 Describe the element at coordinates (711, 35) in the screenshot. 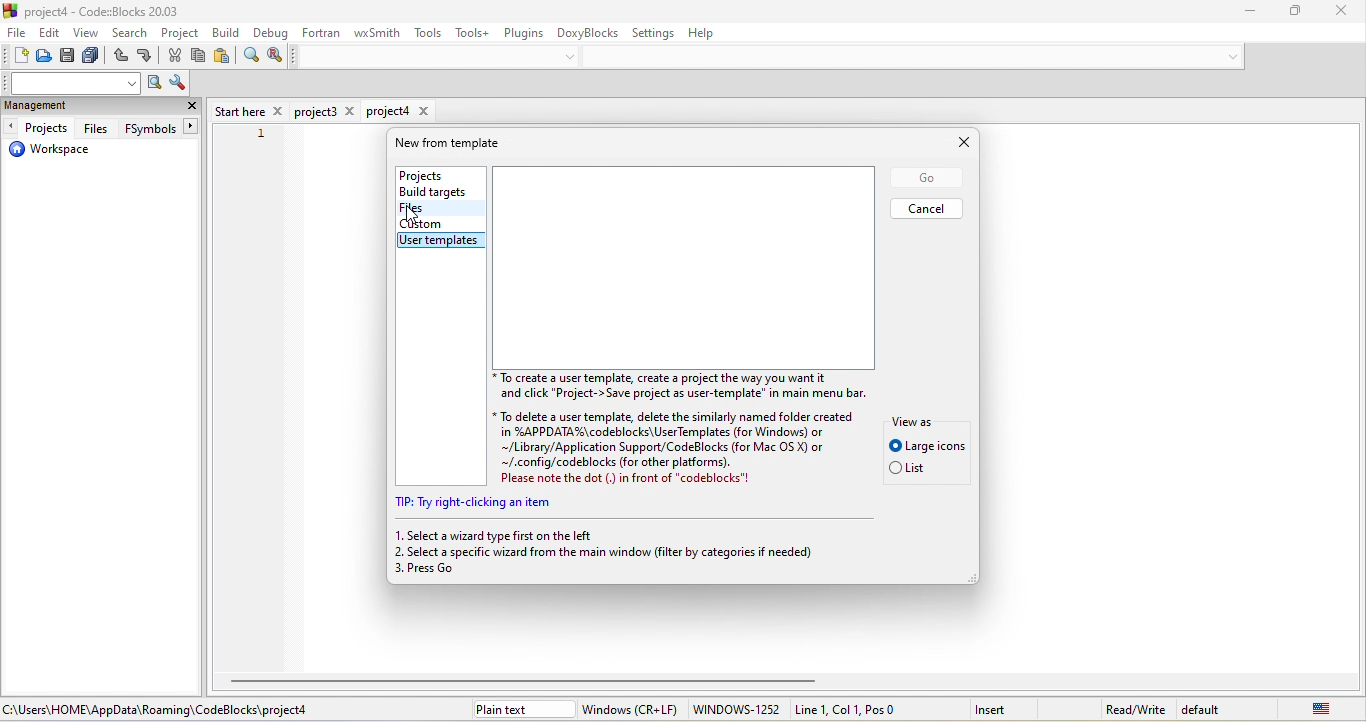

I see `help` at that location.